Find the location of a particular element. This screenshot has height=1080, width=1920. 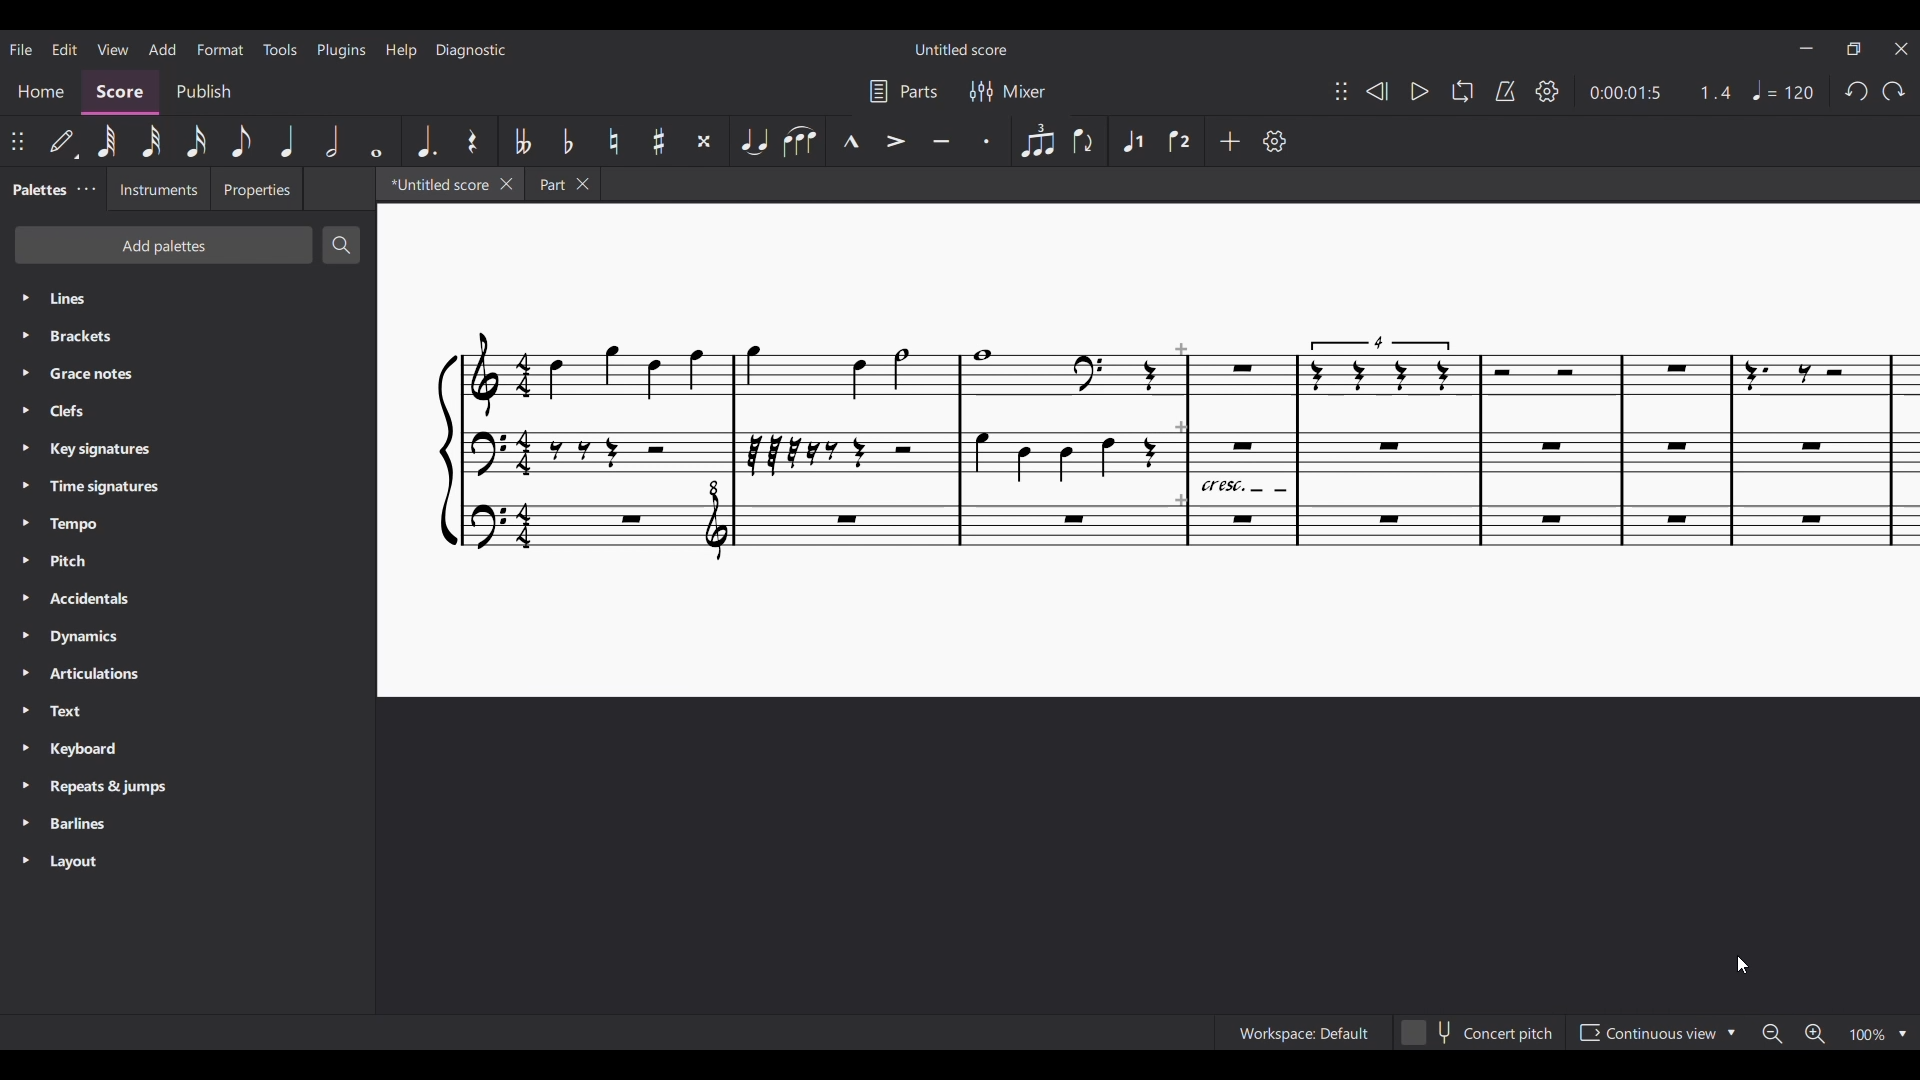

Change position of toolbar attached  is located at coordinates (1341, 90).